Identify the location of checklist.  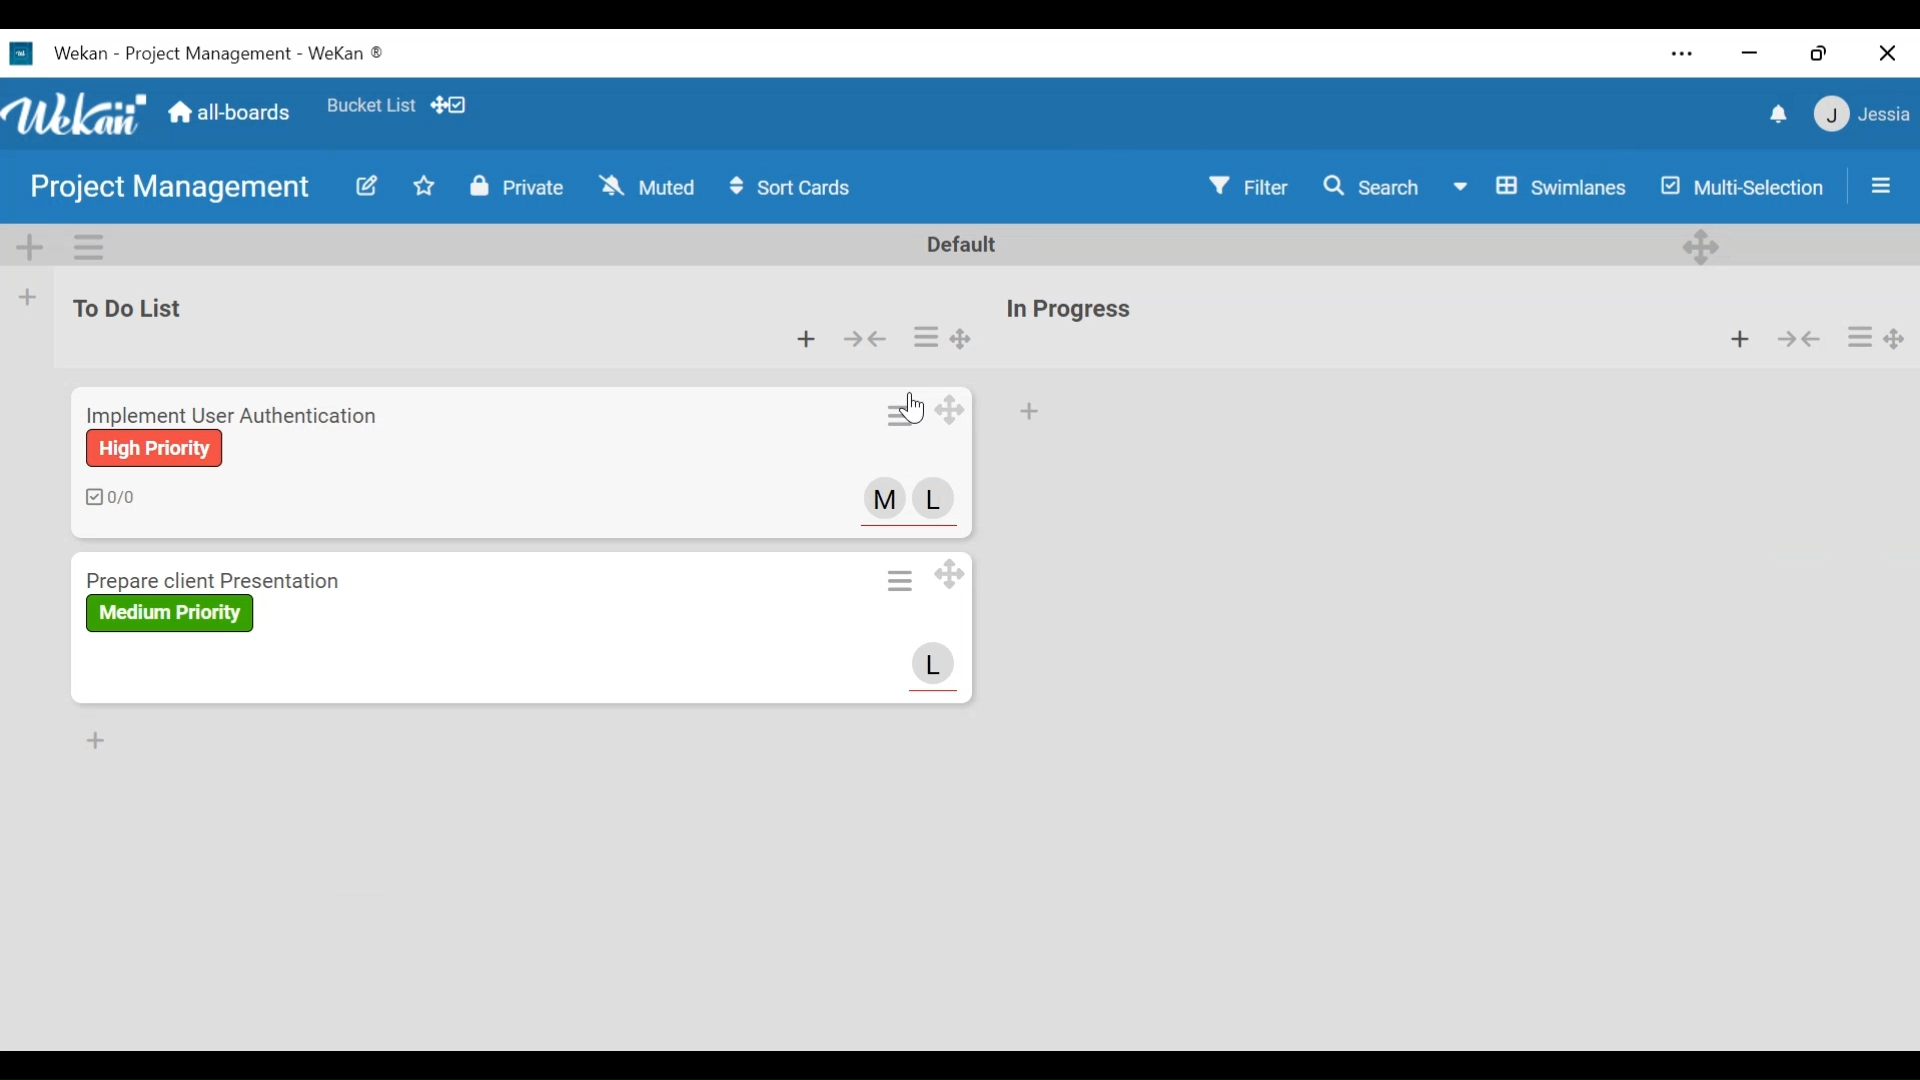
(109, 495).